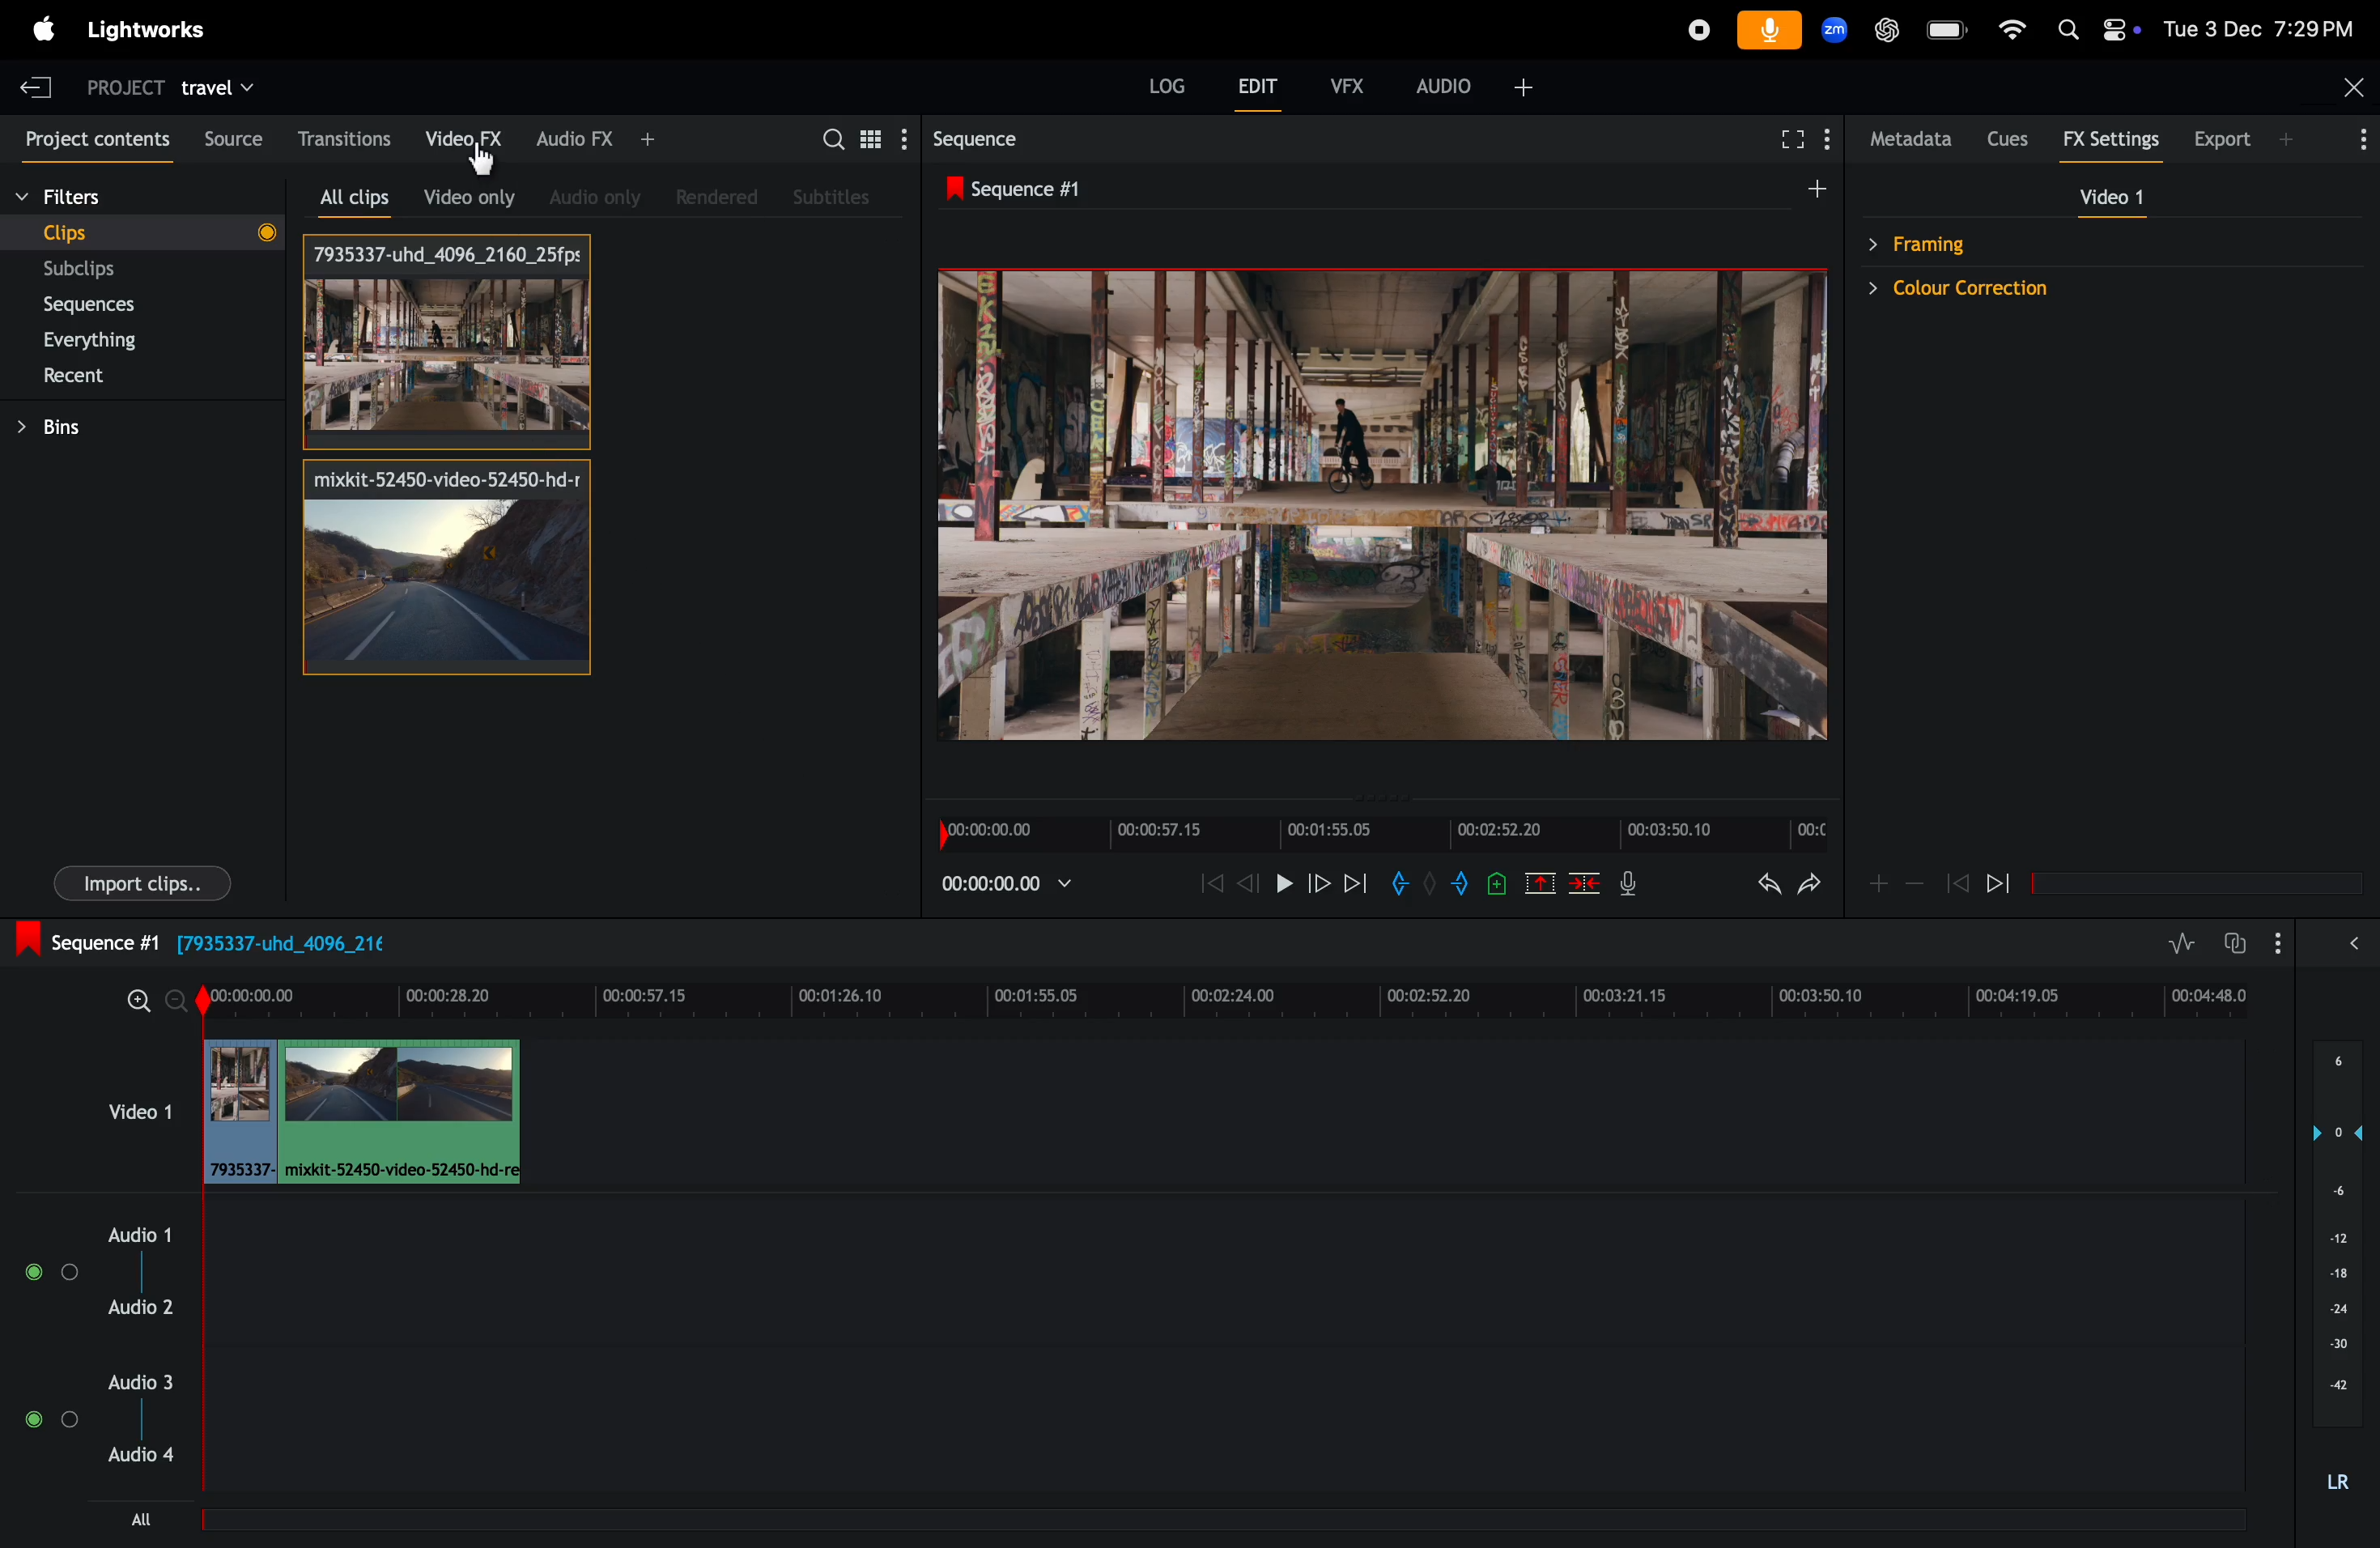  Describe the element at coordinates (1080, 189) in the screenshot. I see `sequence #1` at that location.